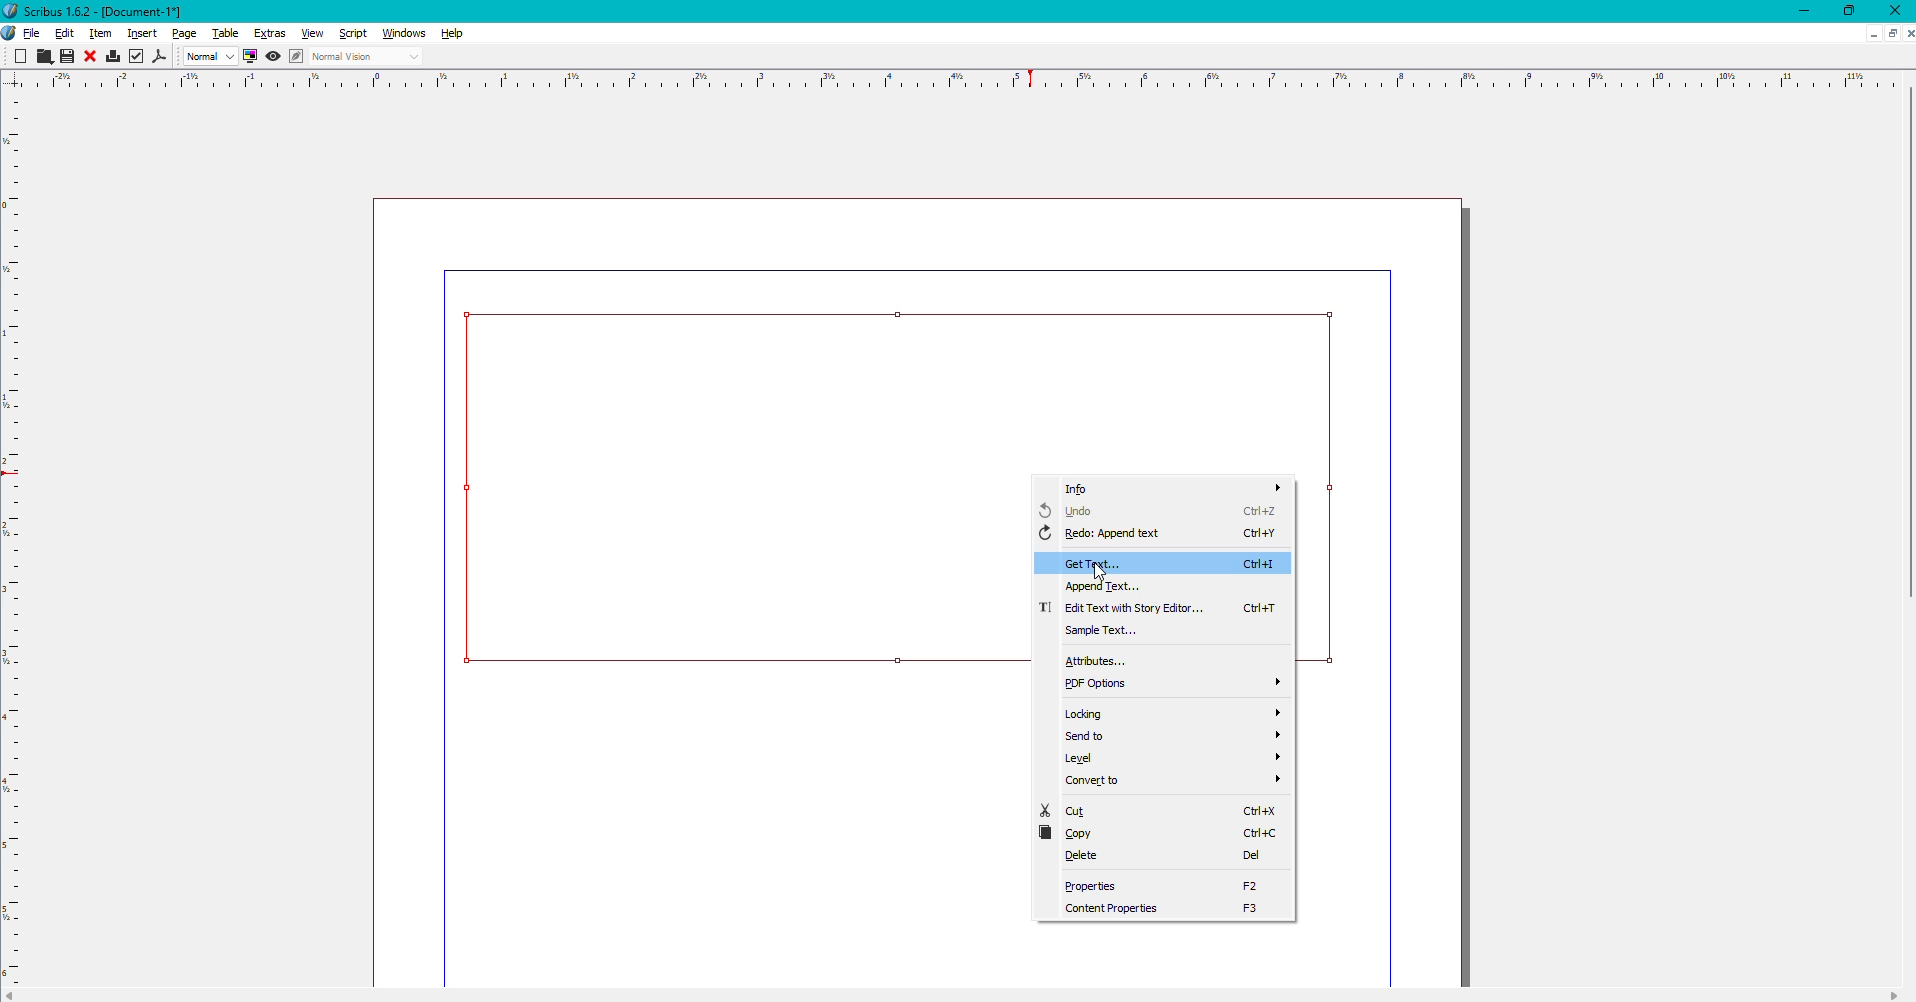 This screenshot has width=1916, height=1002. I want to click on Cut, so click(1163, 810).